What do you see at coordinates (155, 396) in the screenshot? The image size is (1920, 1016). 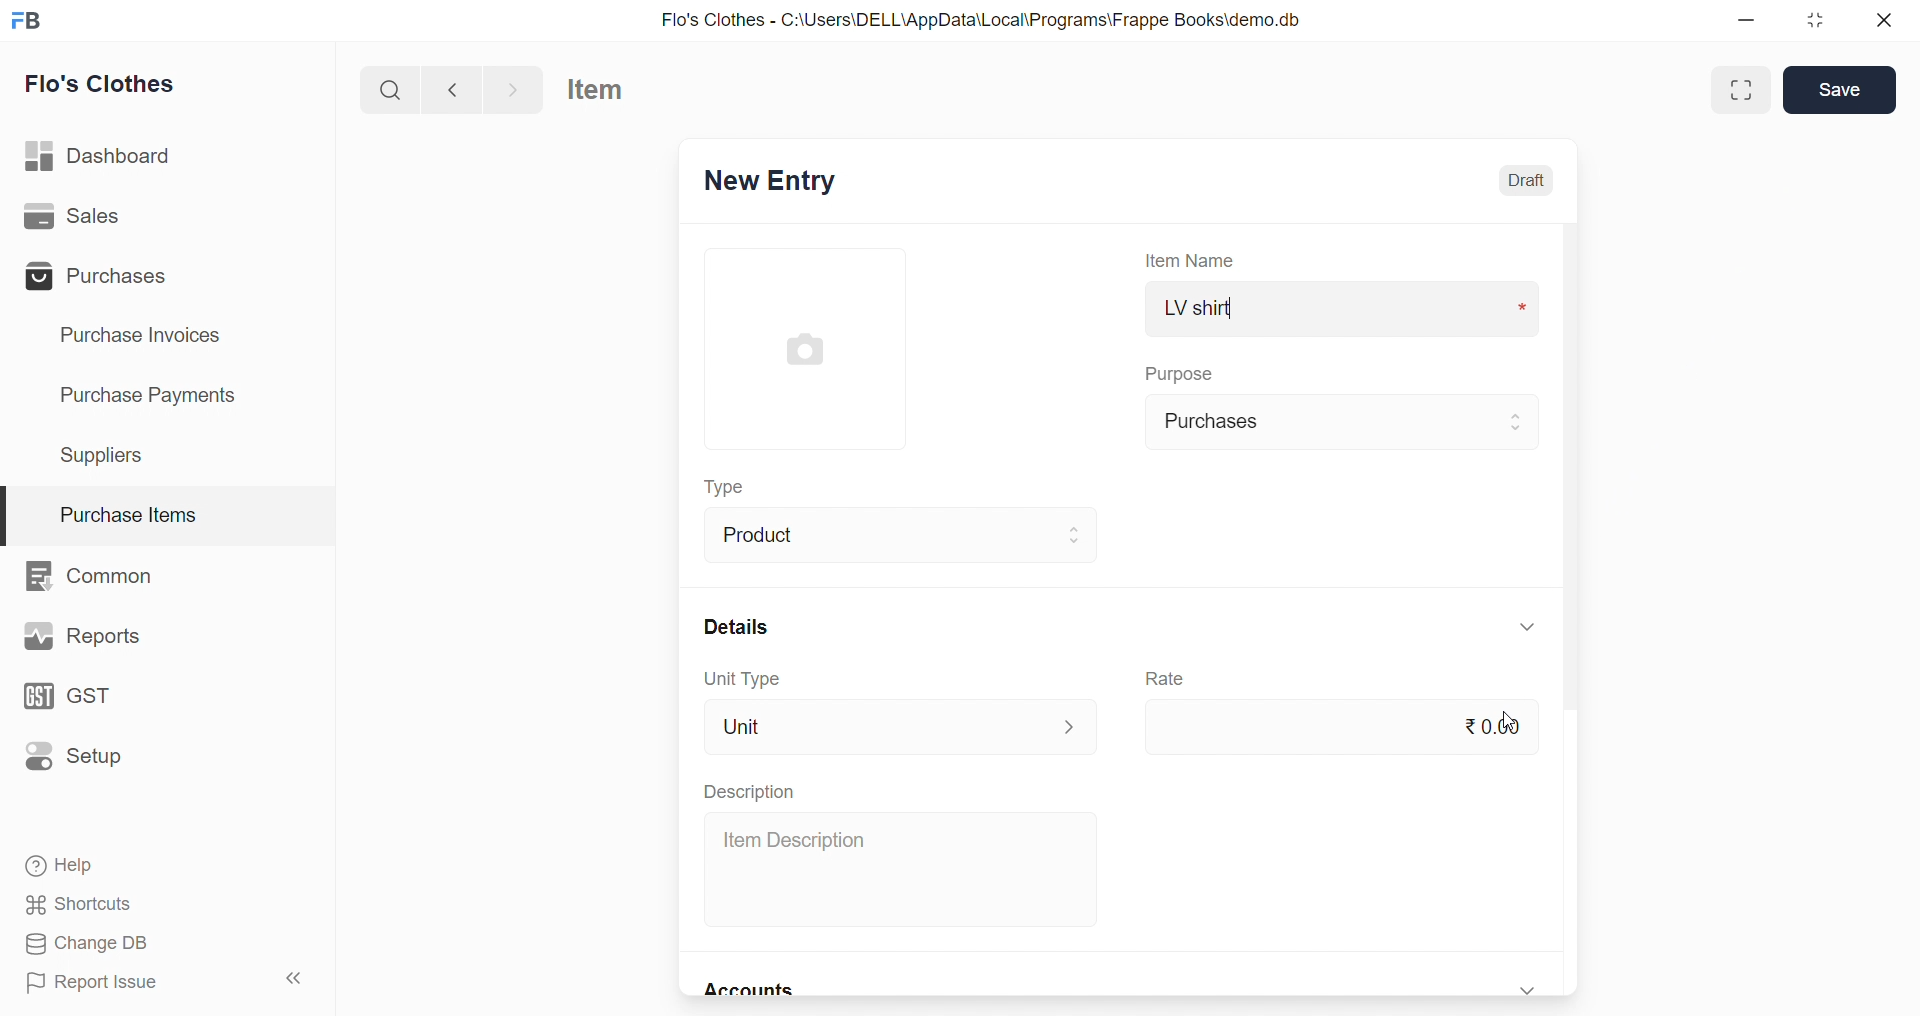 I see `Purchase Payments` at bounding box center [155, 396].